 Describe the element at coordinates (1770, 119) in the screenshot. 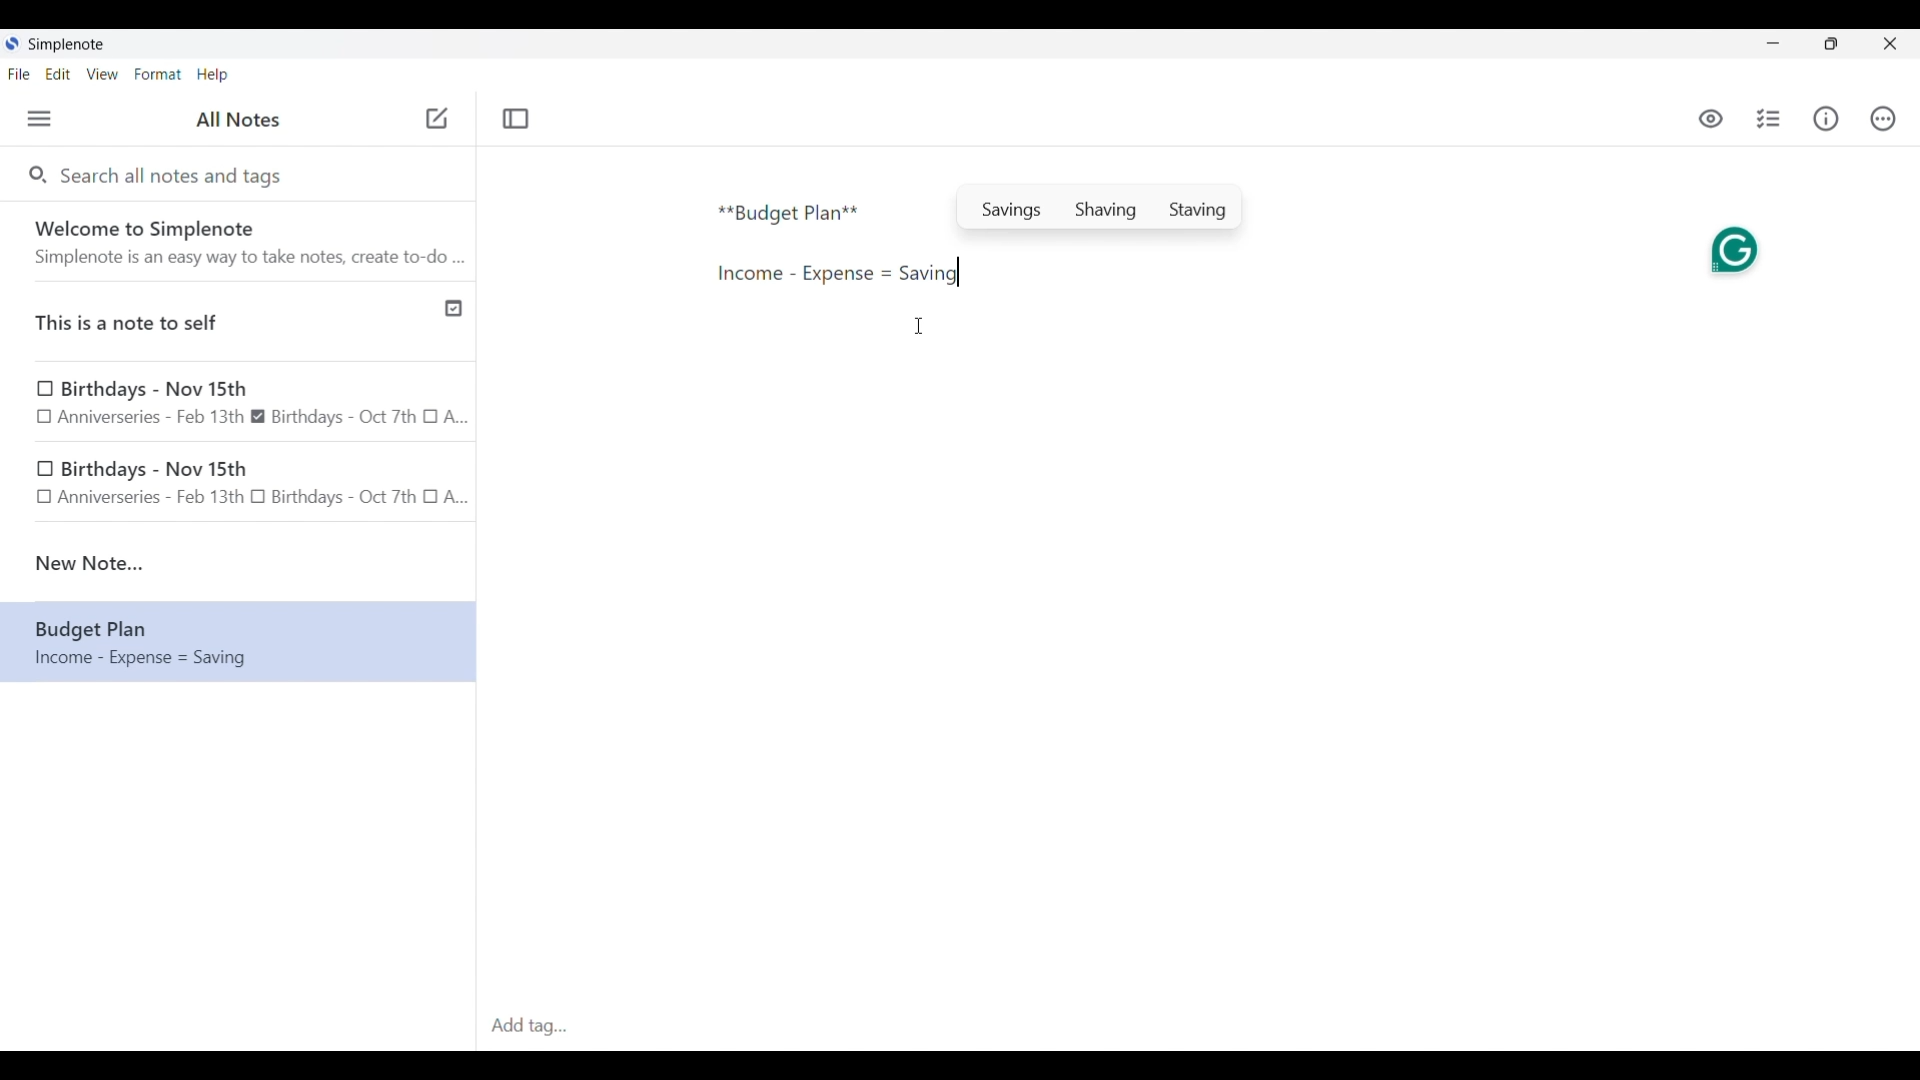

I see `Insert checklist` at that location.